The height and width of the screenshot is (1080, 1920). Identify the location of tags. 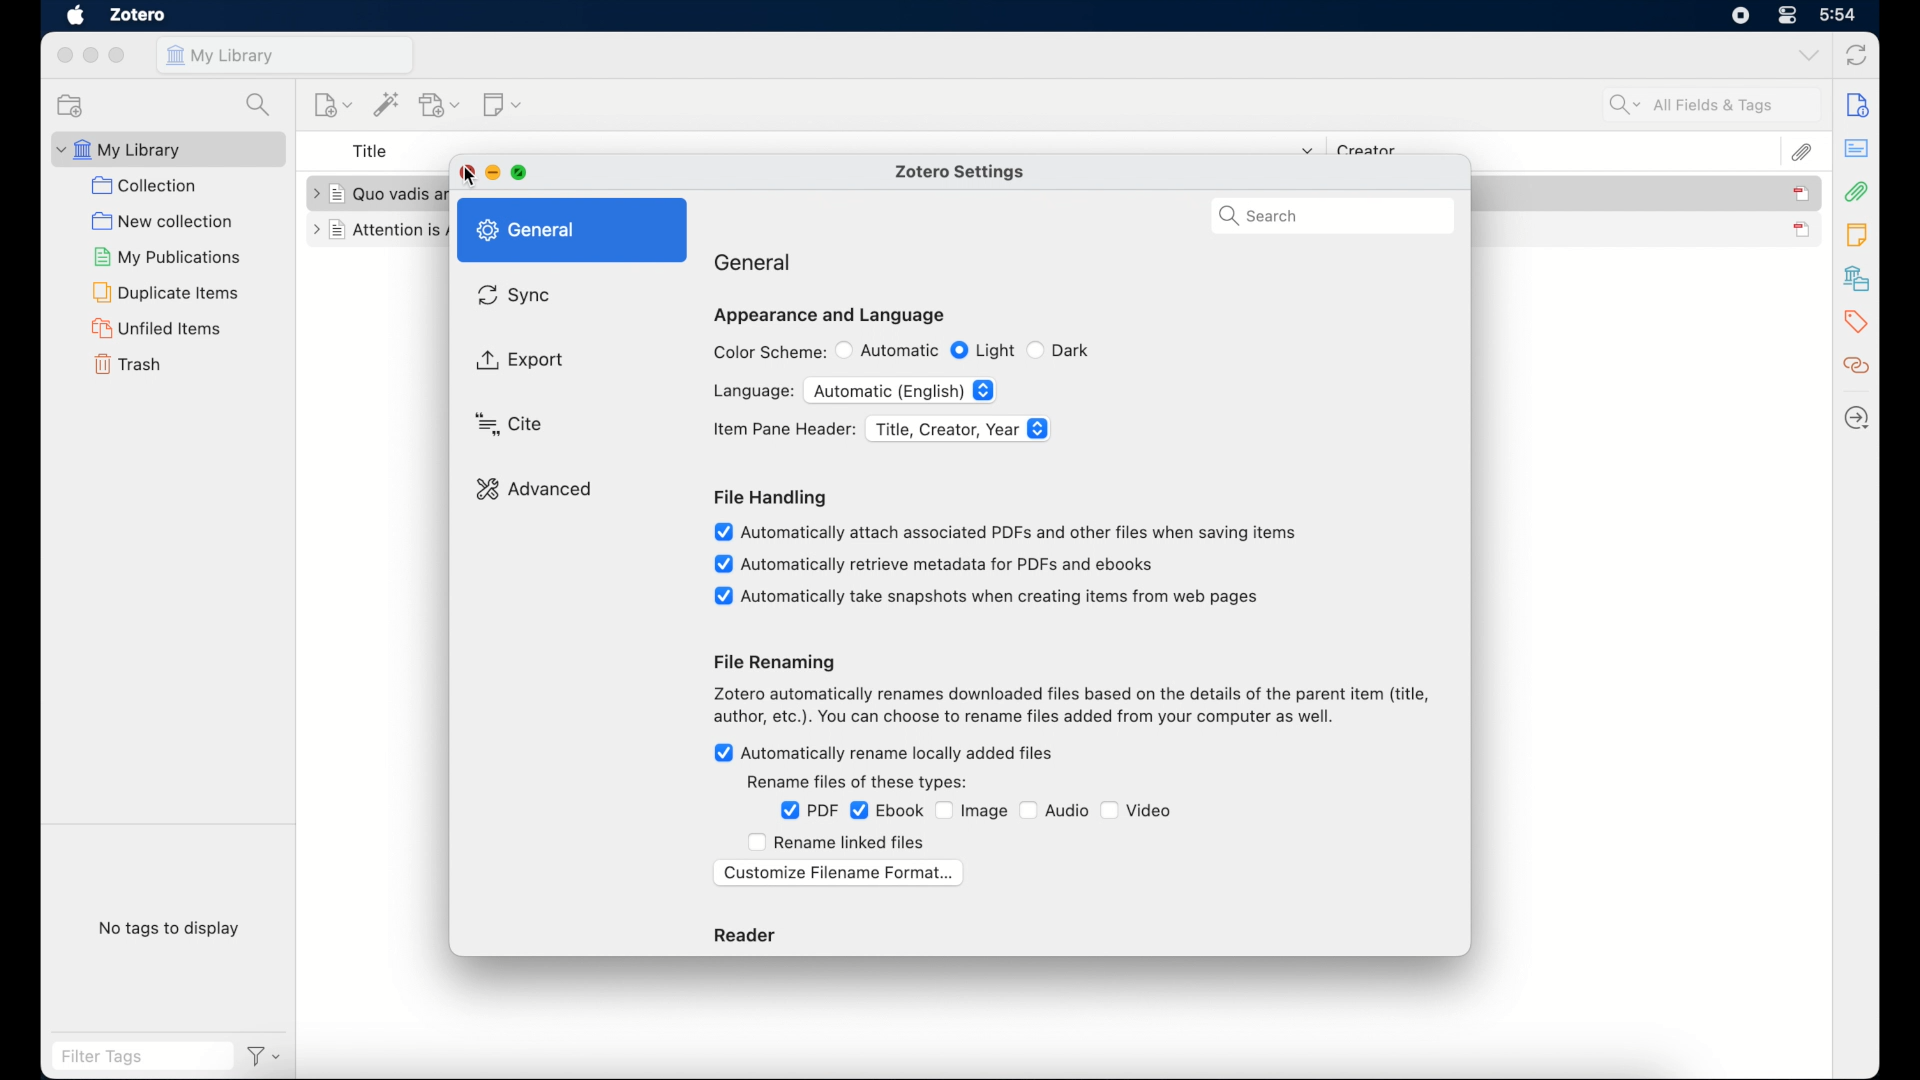
(1854, 322).